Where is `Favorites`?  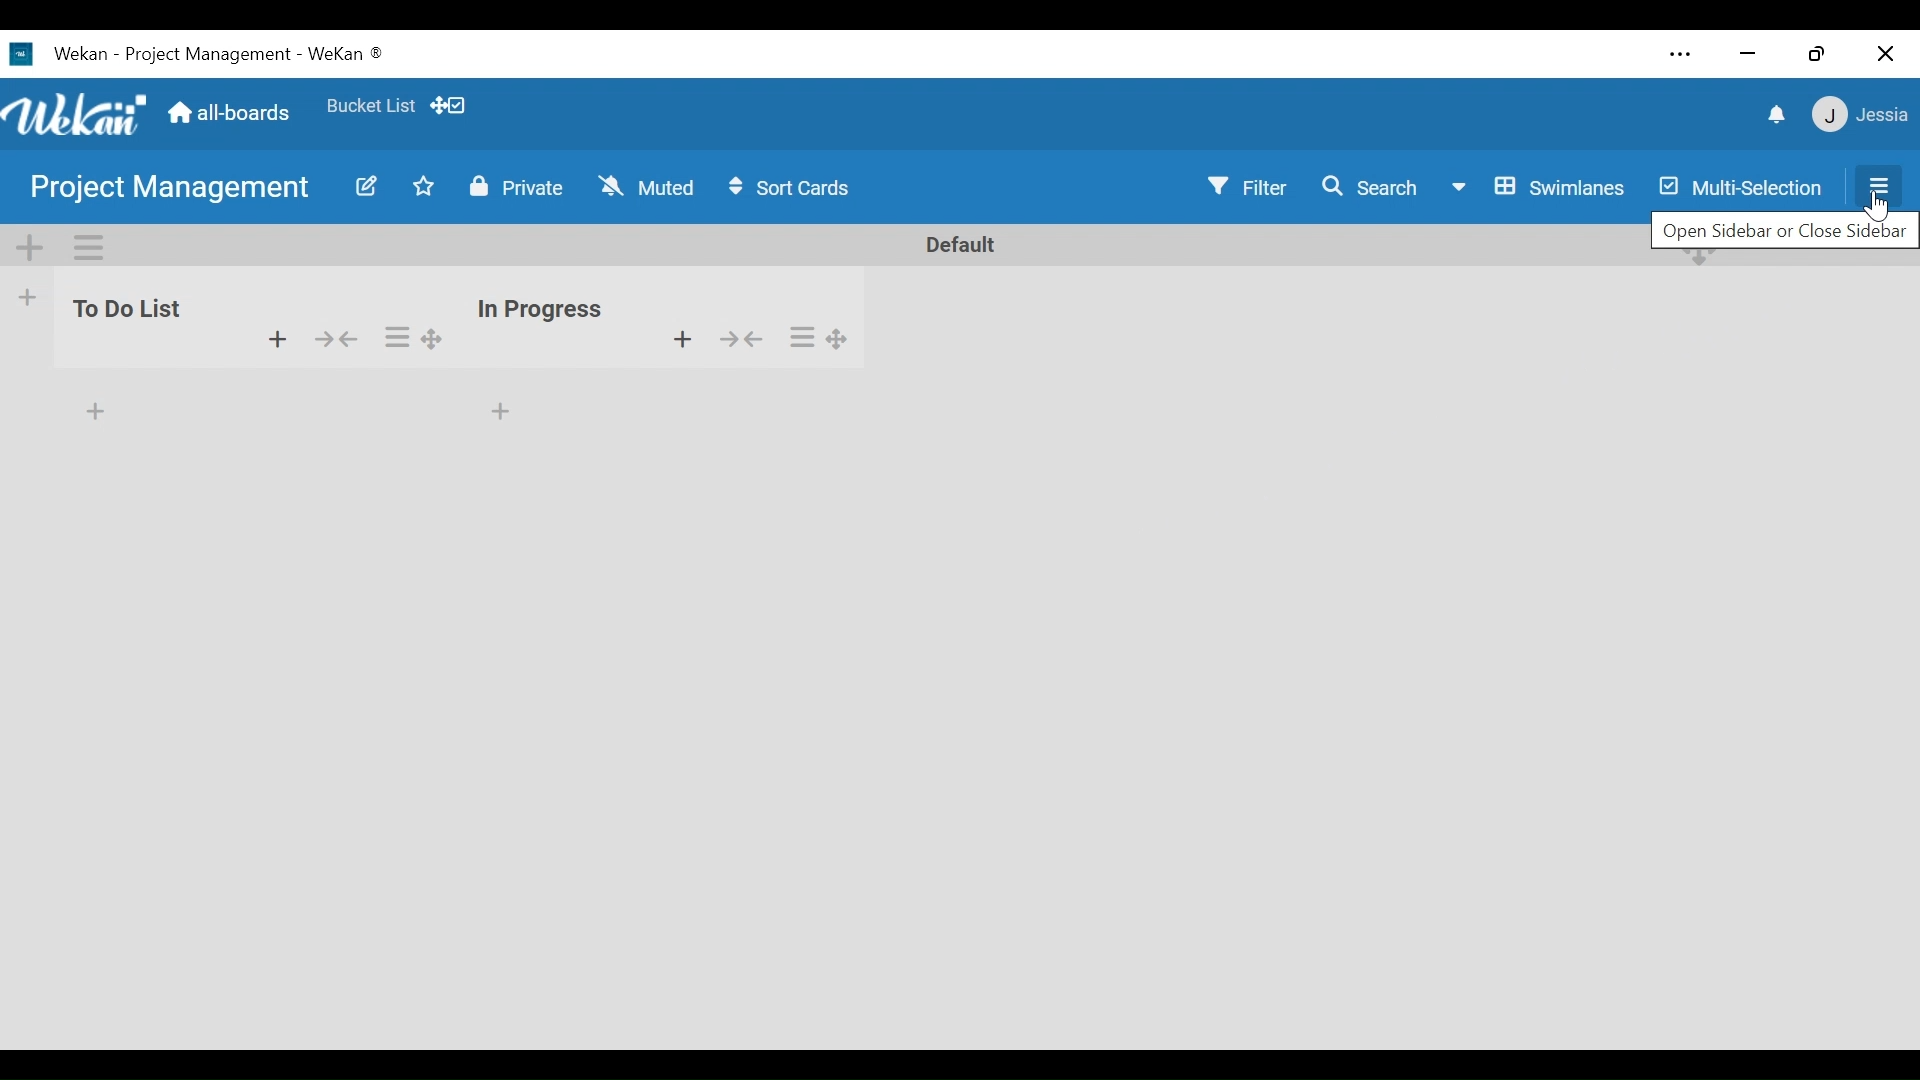
Favorites is located at coordinates (373, 108).